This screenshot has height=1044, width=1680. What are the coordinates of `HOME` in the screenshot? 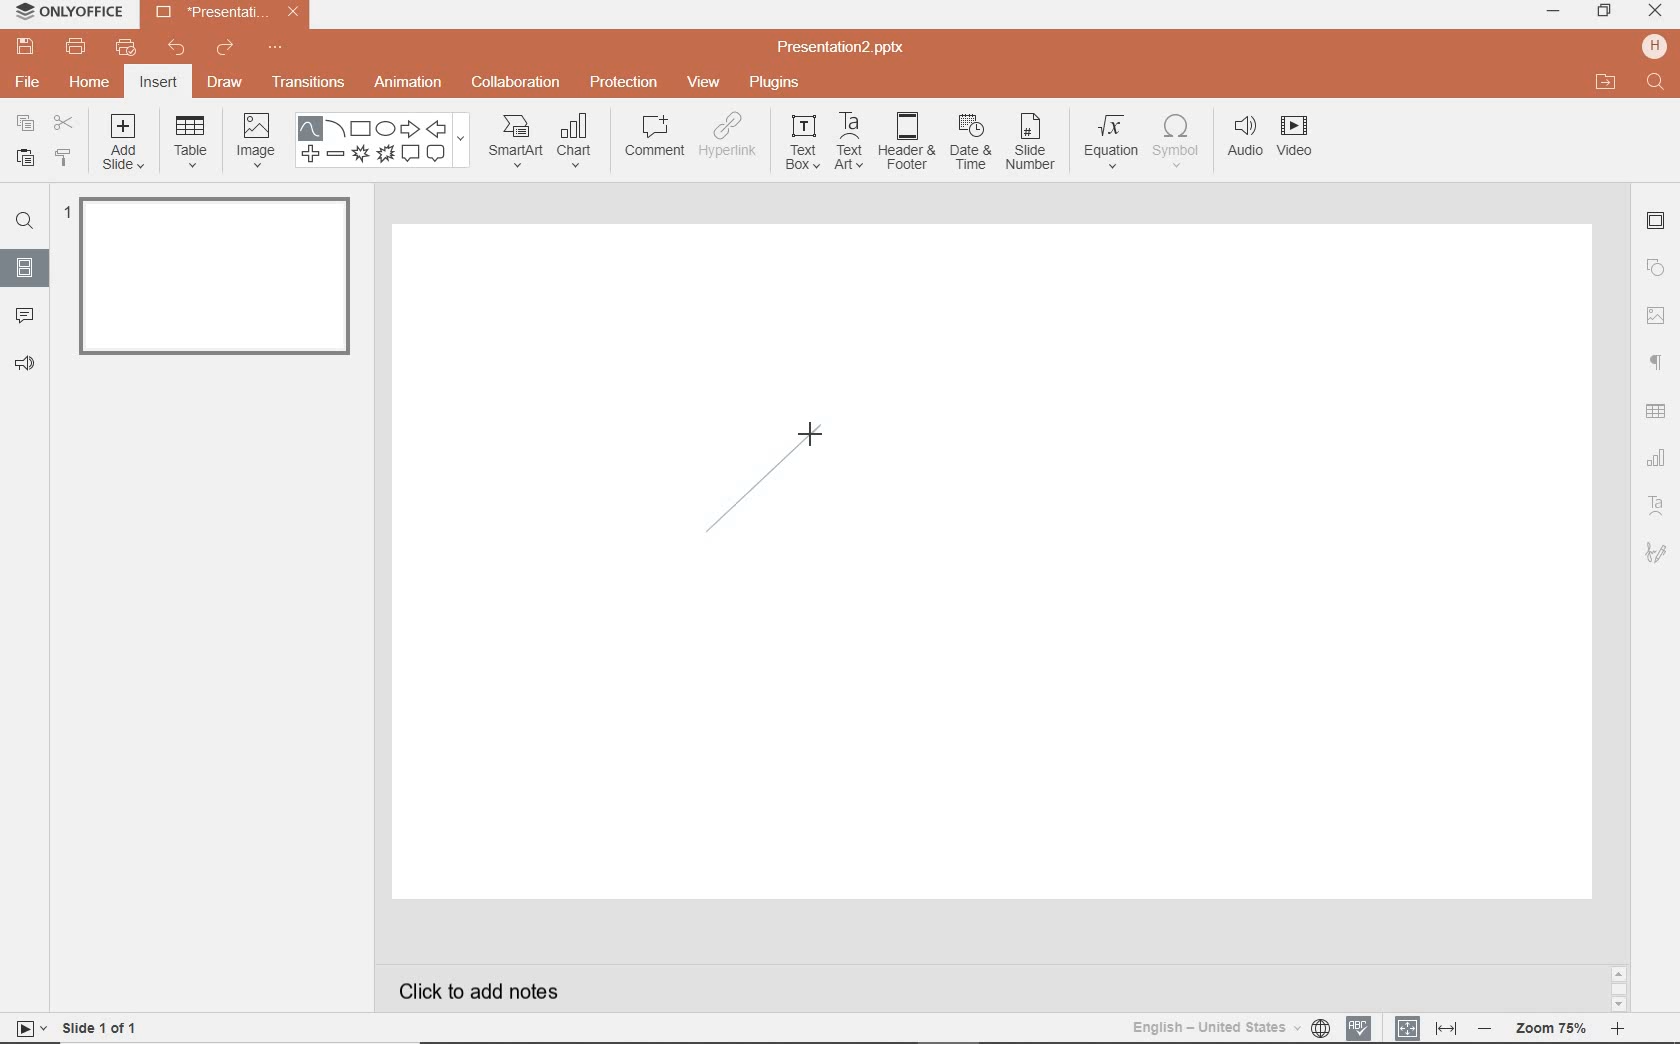 It's located at (88, 84).